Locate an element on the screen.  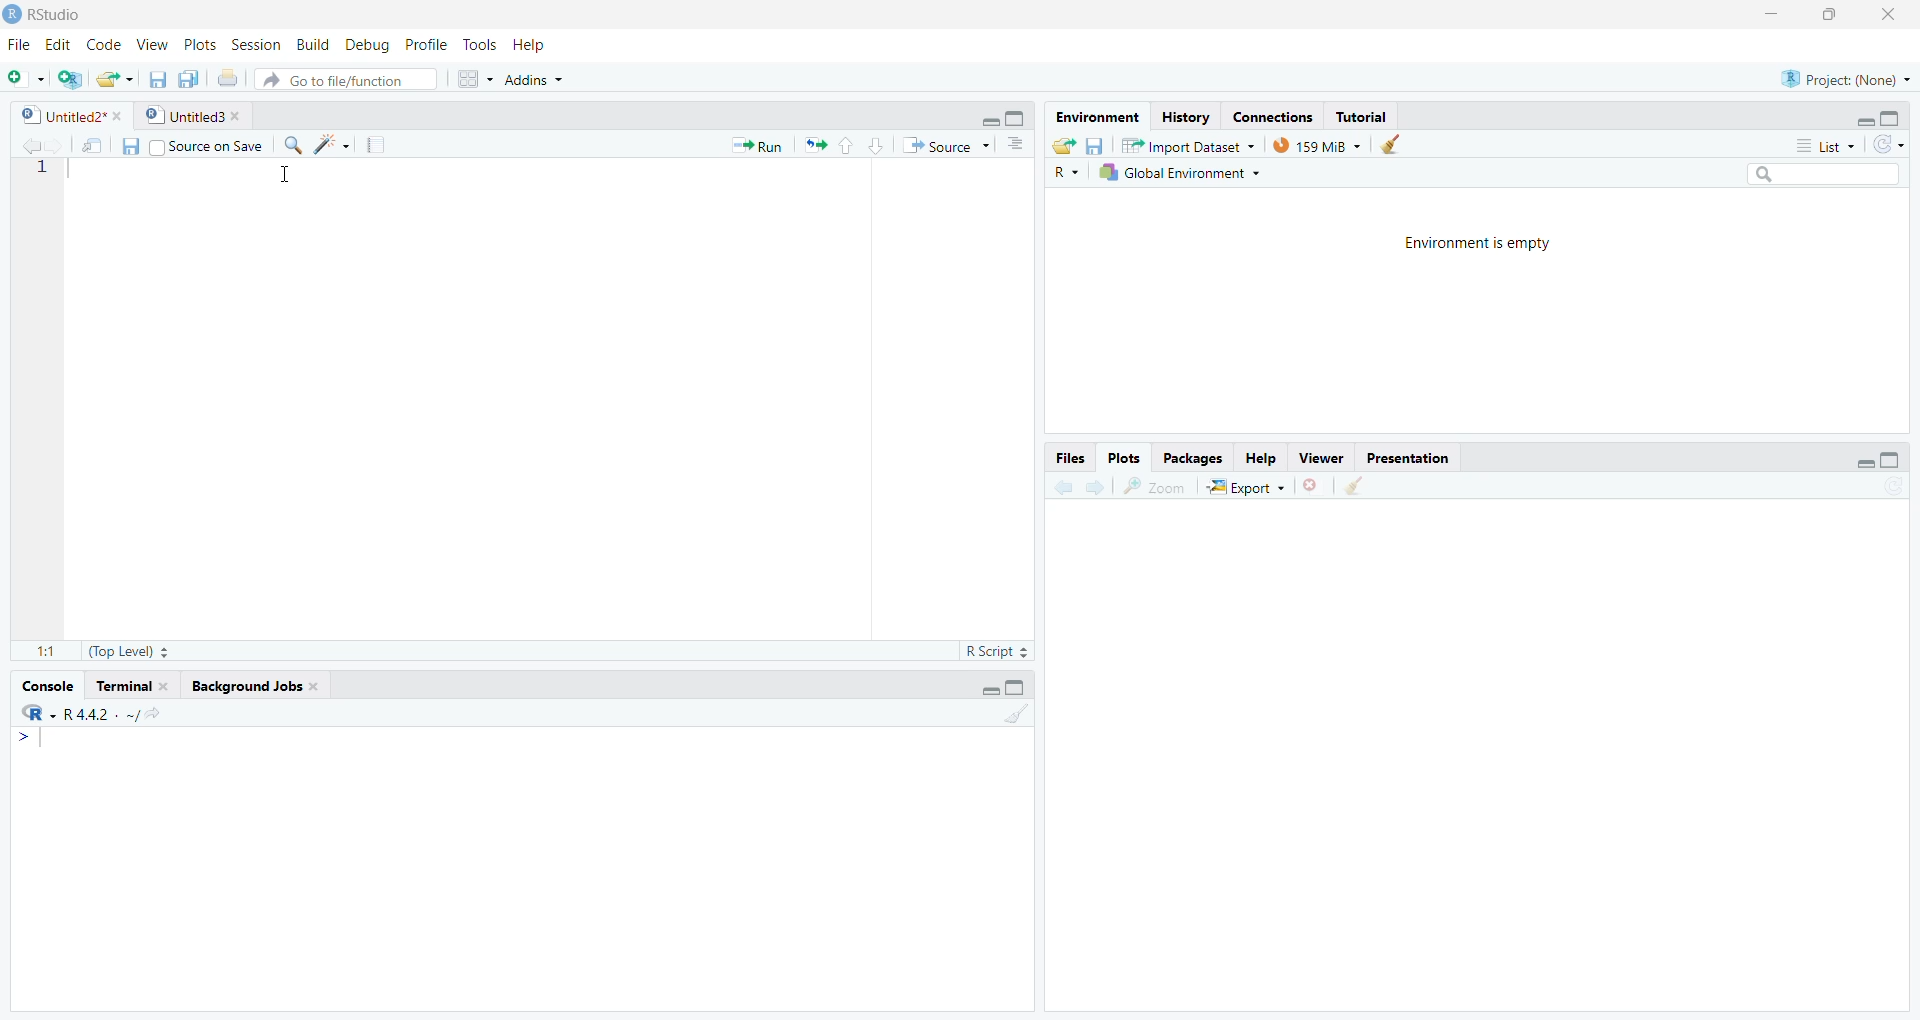
Save is located at coordinates (1096, 146).